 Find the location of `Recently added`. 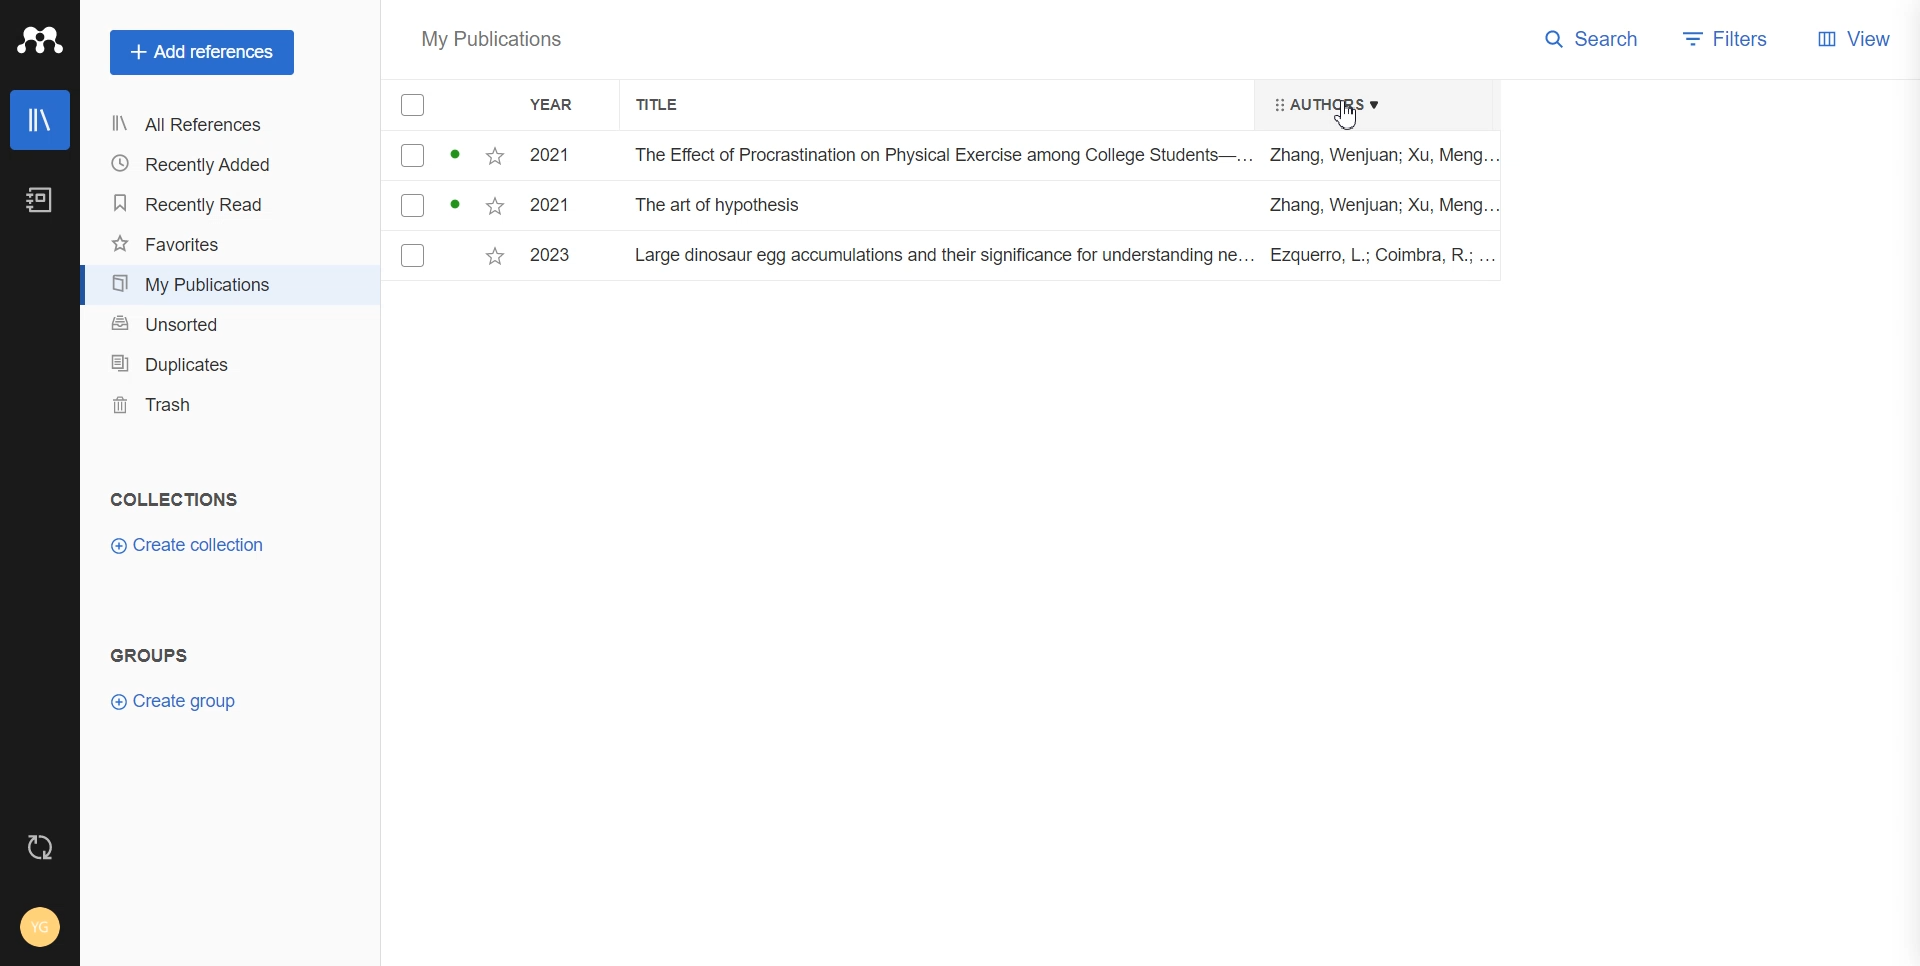

Recently added is located at coordinates (220, 165).